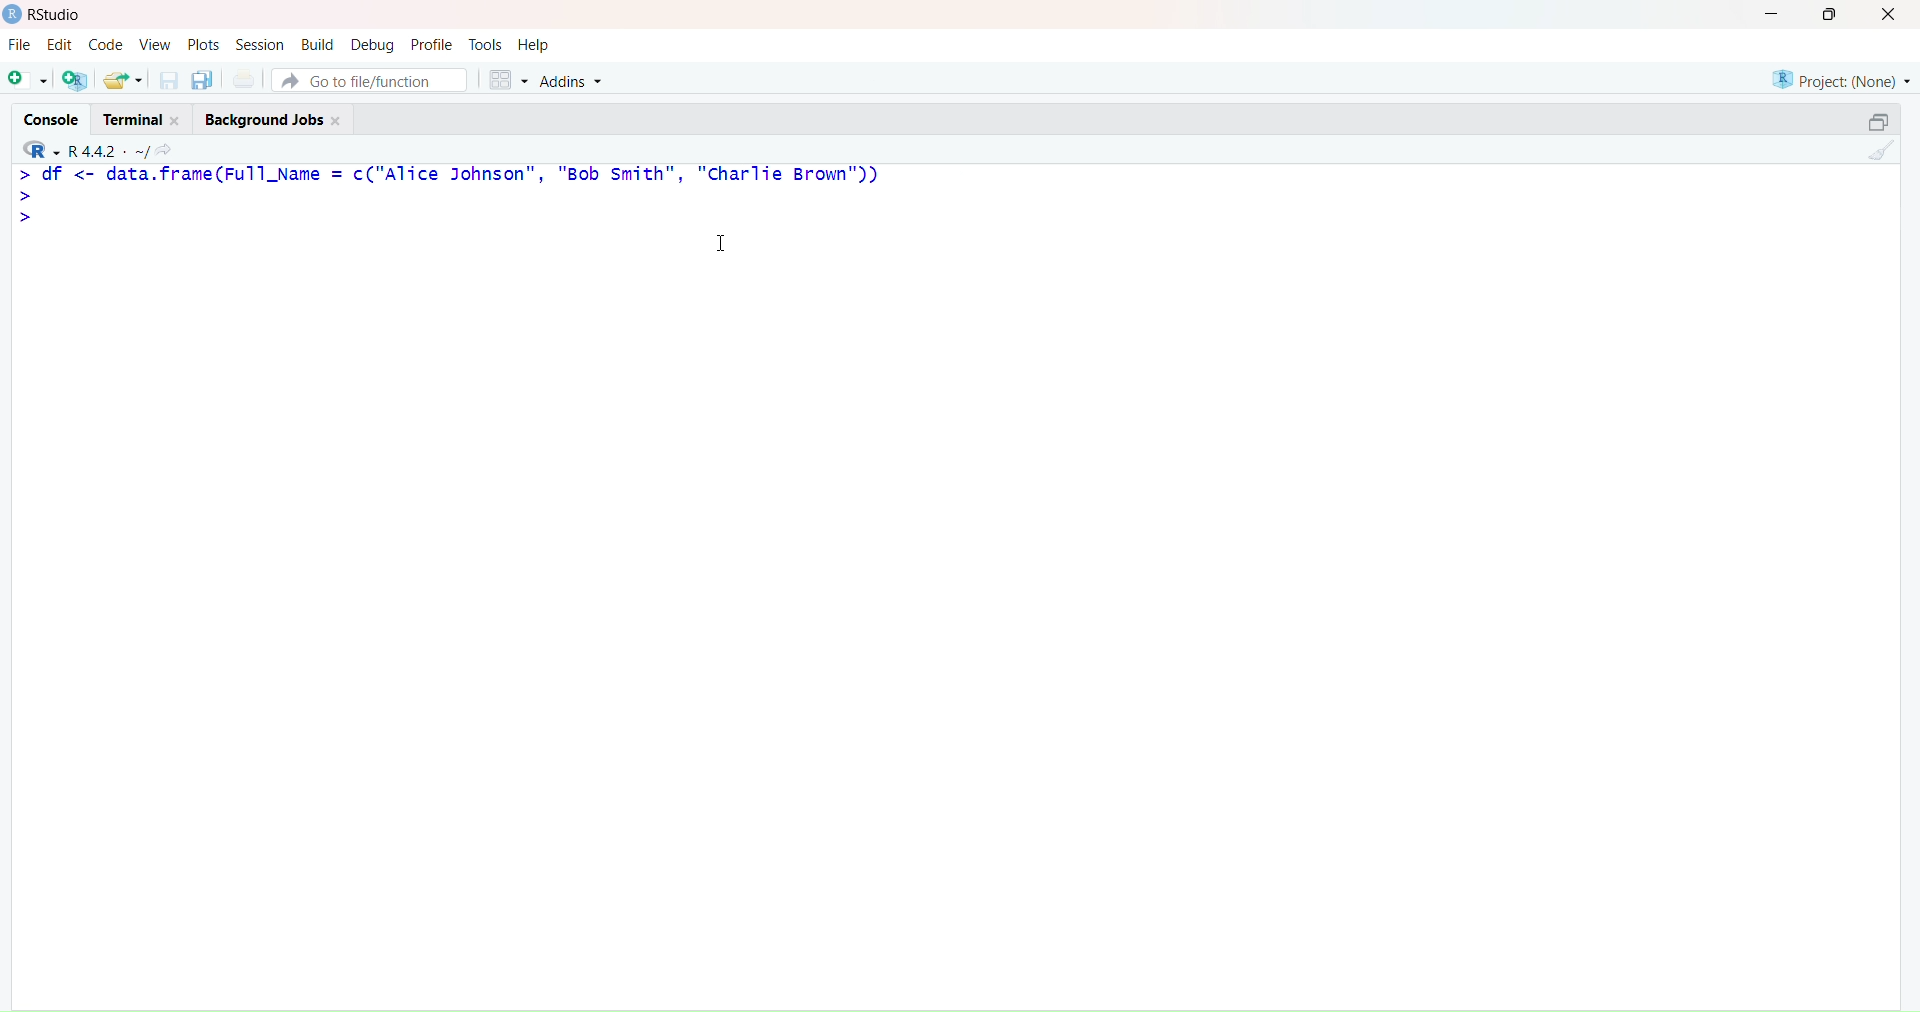 The image size is (1920, 1012). What do you see at coordinates (53, 116) in the screenshot?
I see `Console` at bounding box center [53, 116].